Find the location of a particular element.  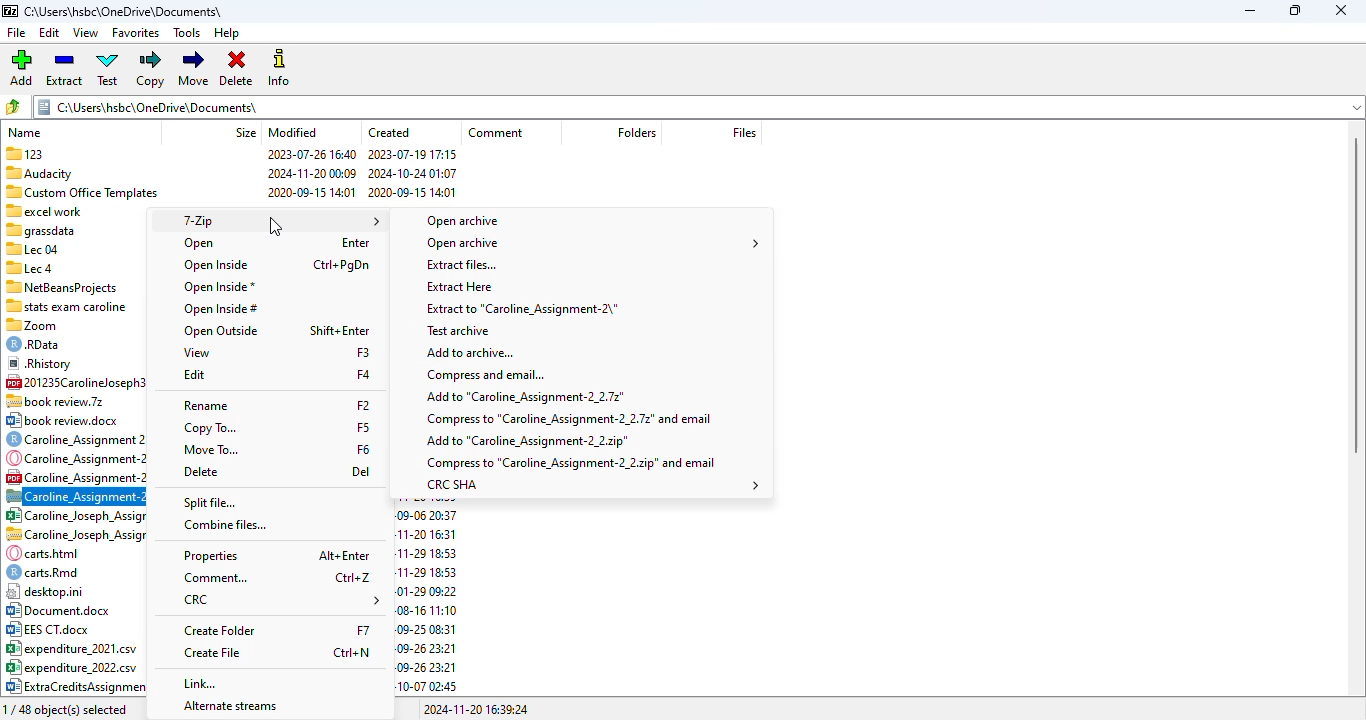

comment is located at coordinates (214, 578).